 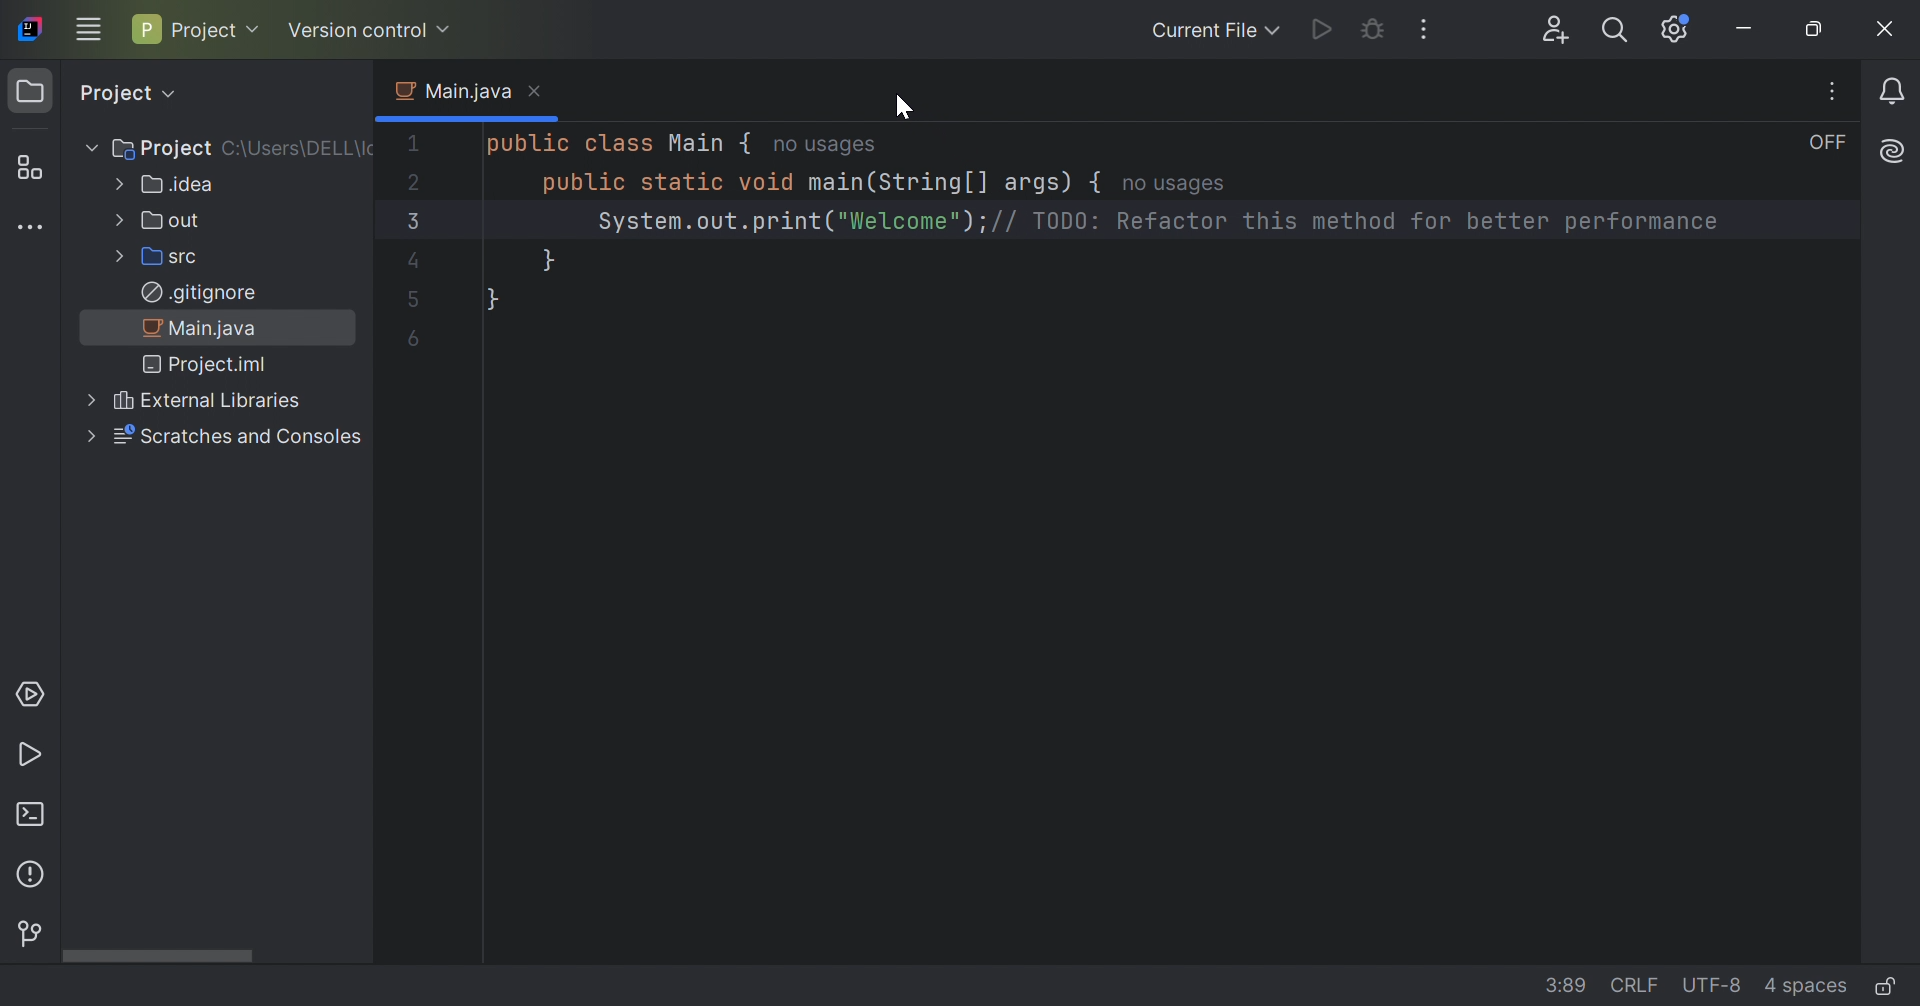 I want to click on Debug, so click(x=1377, y=32).